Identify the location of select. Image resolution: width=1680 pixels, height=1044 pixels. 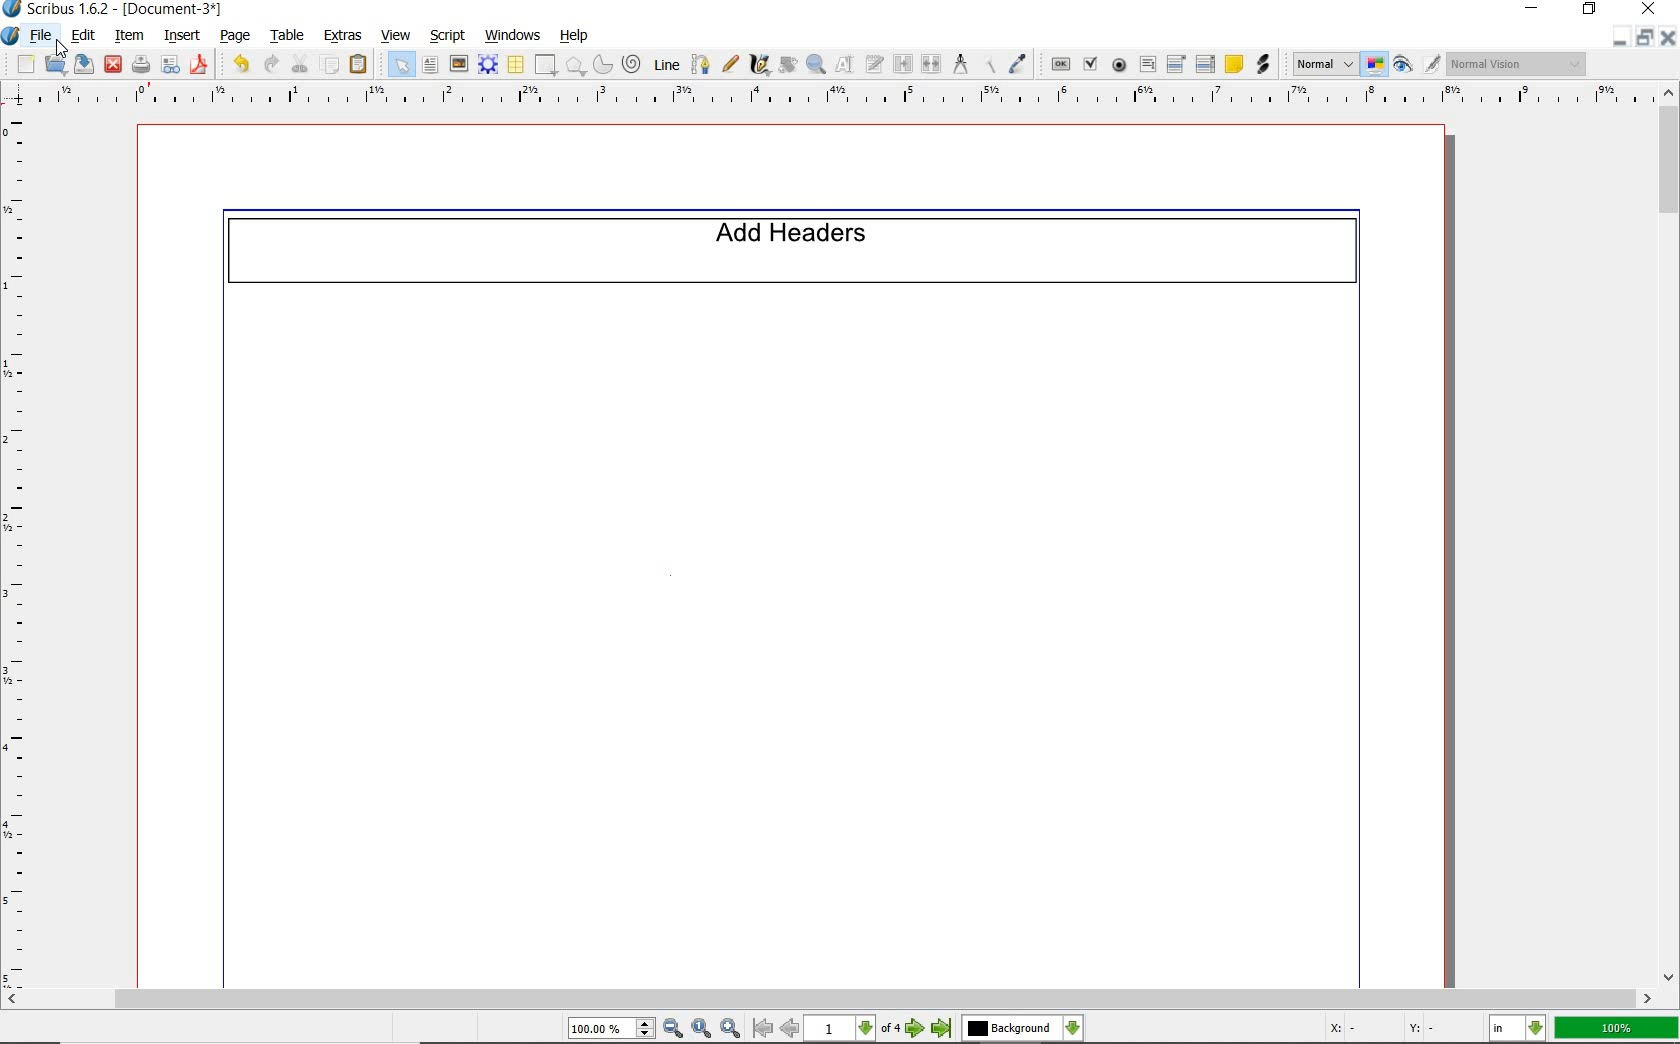
(403, 68).